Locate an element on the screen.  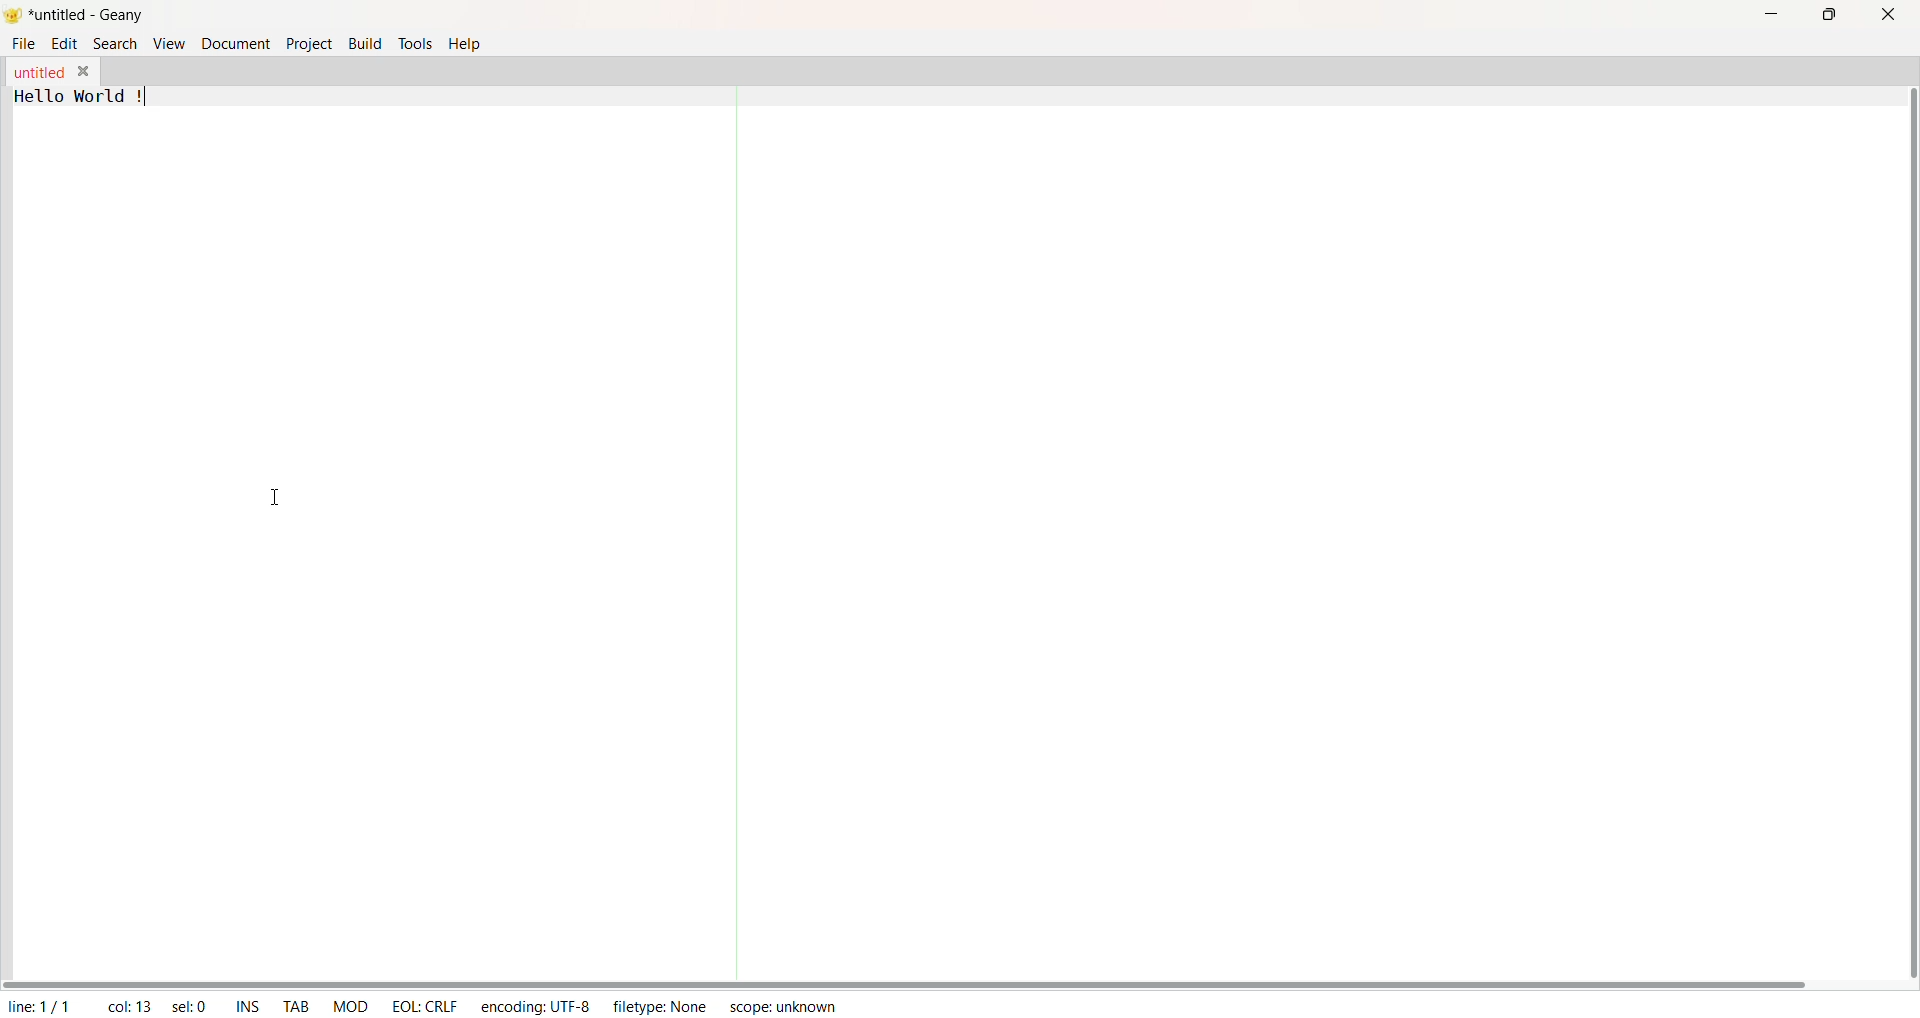
Minimize is located at coordinates (1766, 15).